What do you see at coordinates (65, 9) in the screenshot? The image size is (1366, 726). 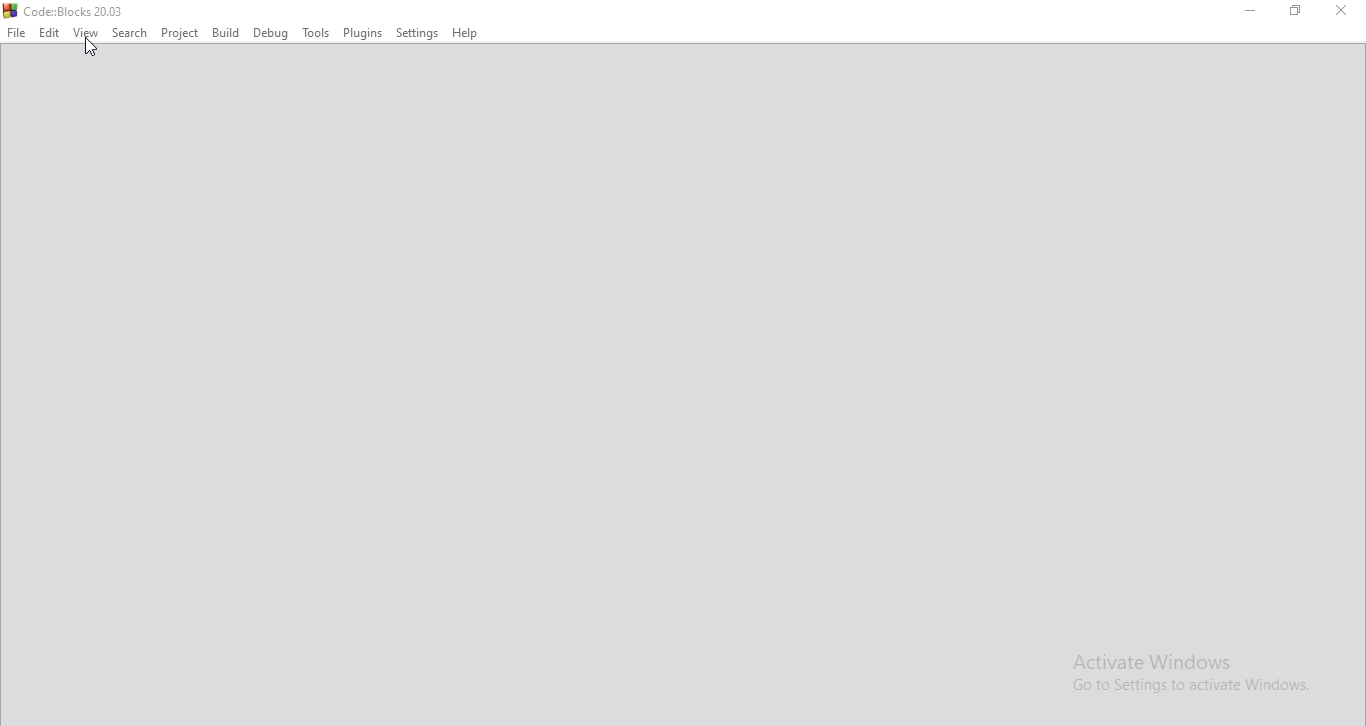 I see `logo` at bounding box center [65, 9].